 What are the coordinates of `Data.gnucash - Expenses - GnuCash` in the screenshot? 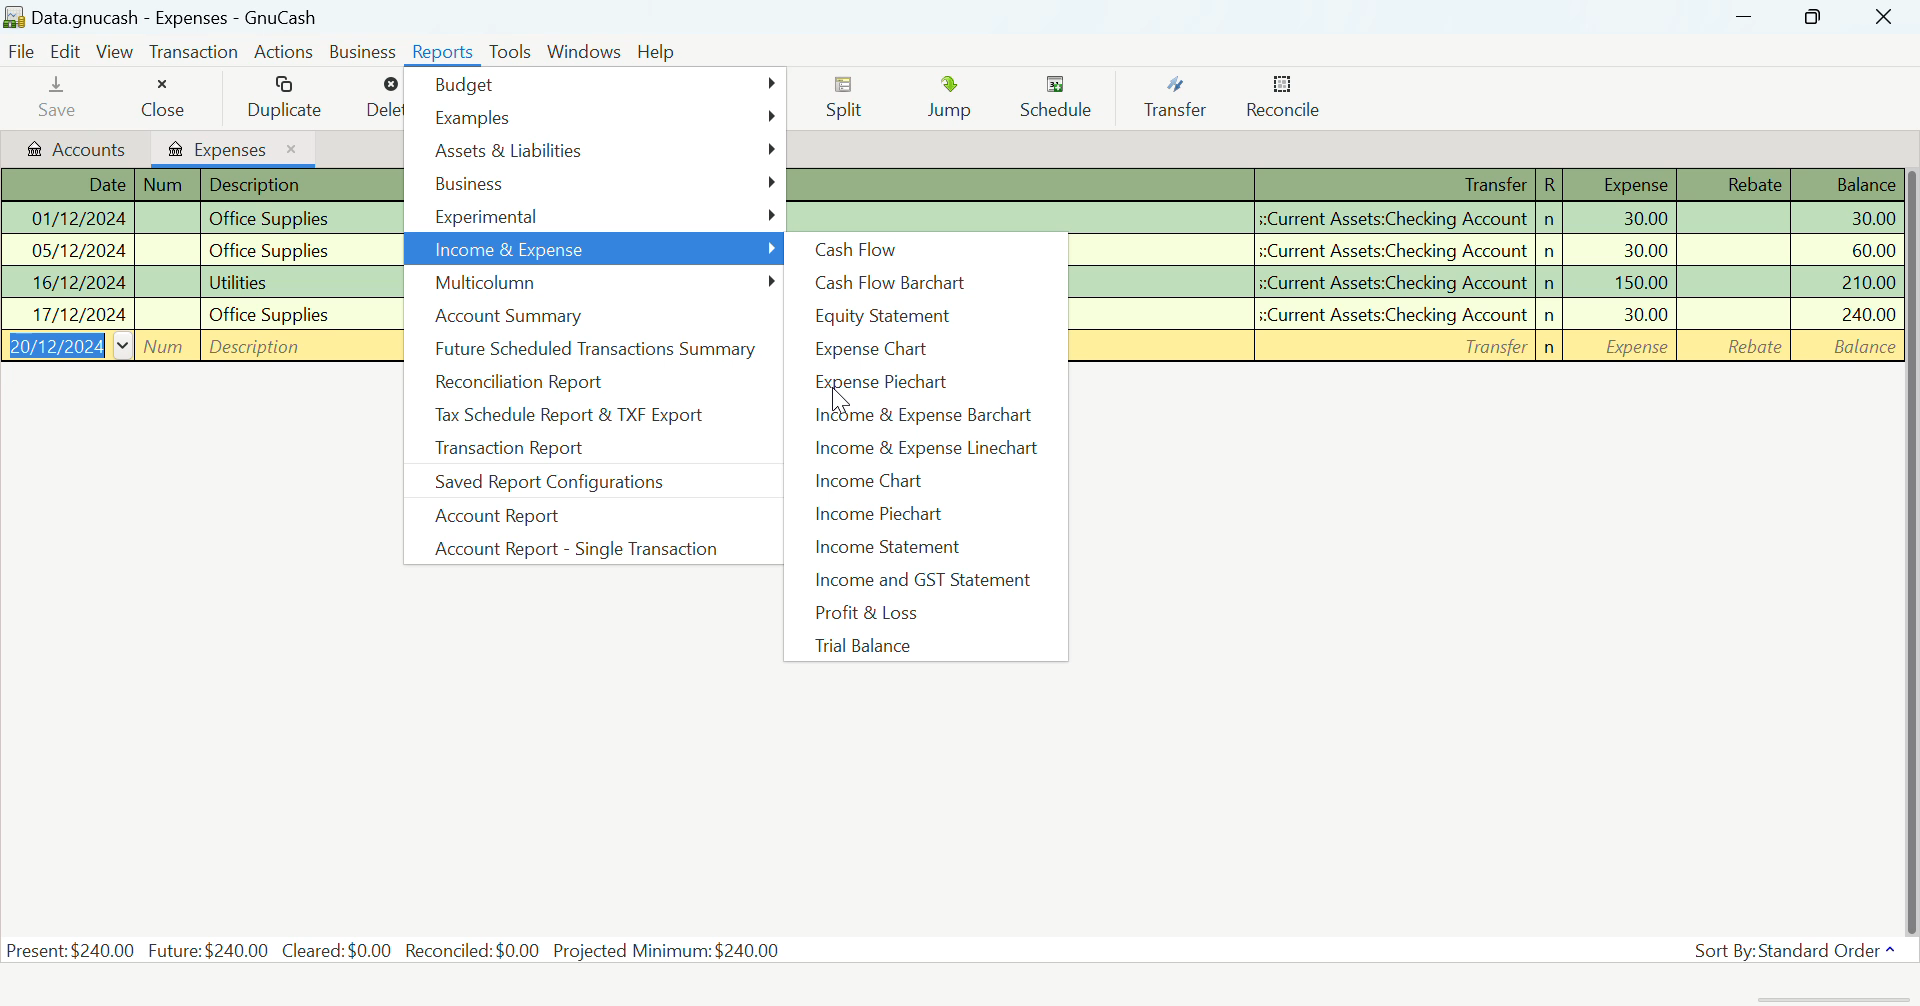 It's located at (204, 17).